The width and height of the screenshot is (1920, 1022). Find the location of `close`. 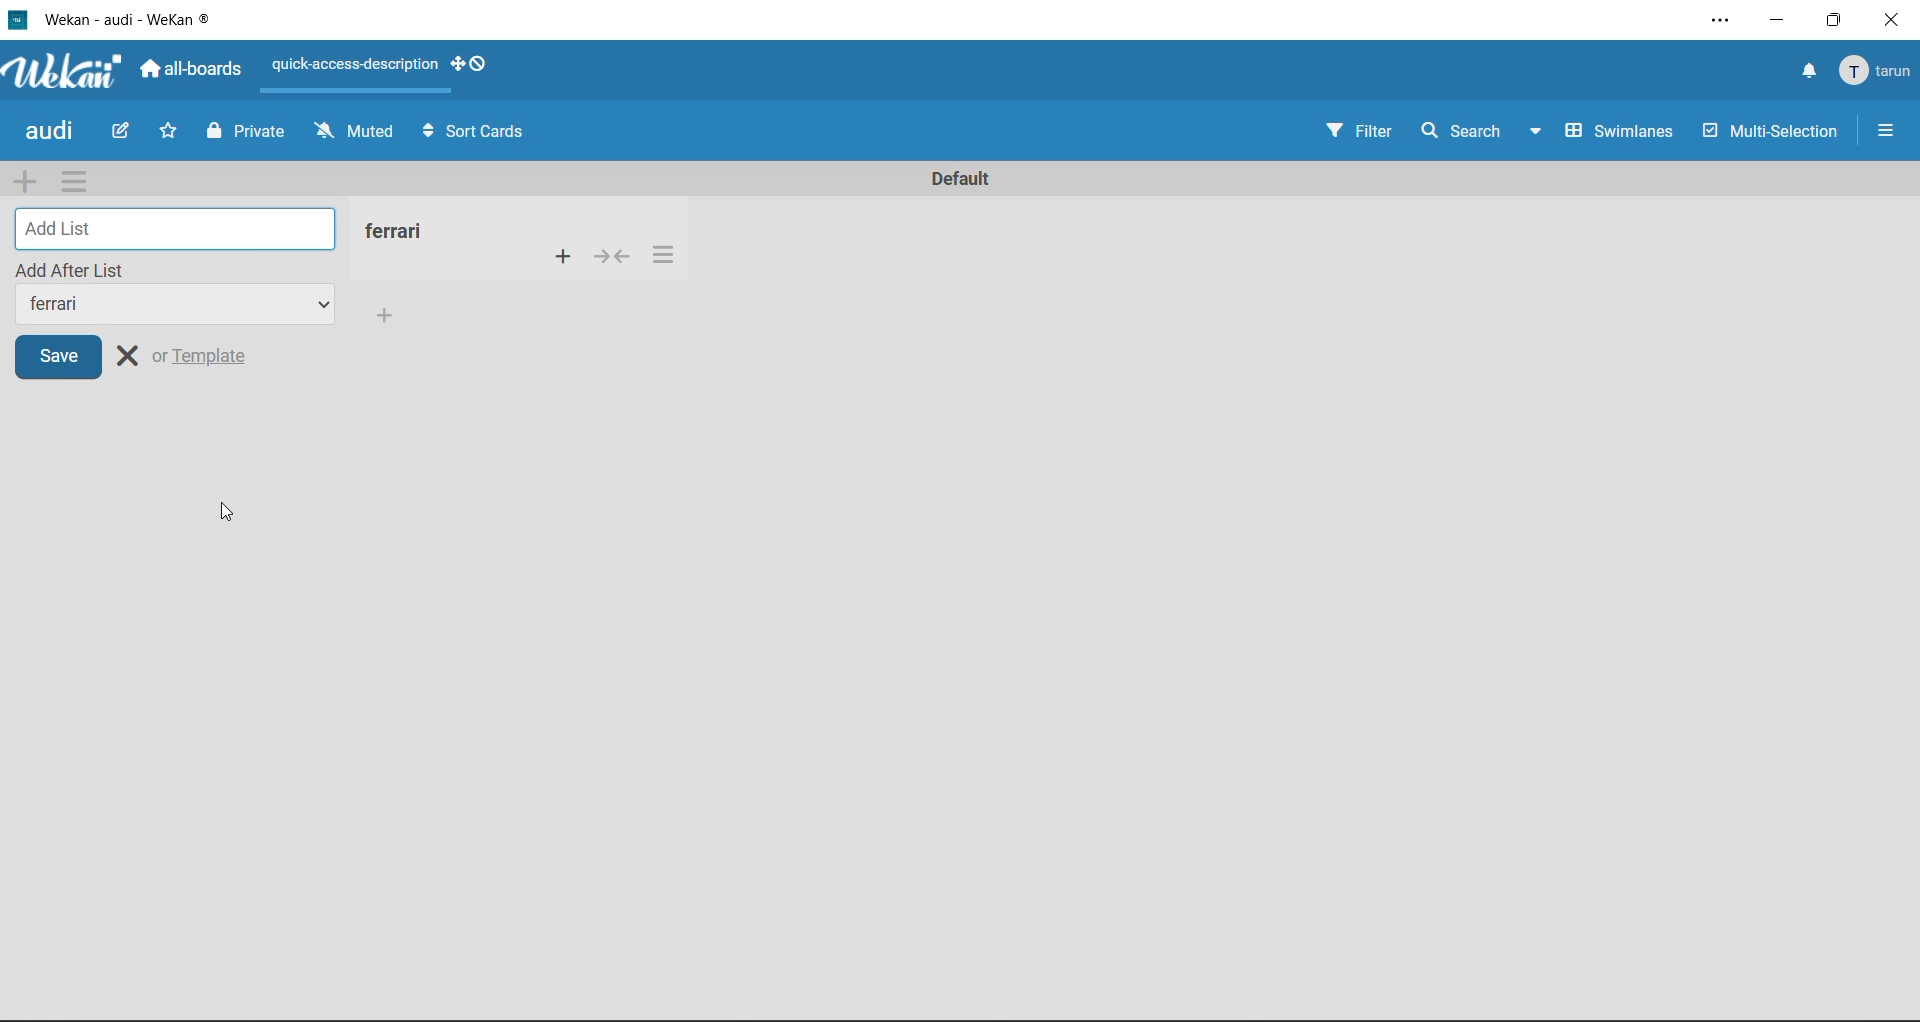

close is located at coordinates (127, 355).